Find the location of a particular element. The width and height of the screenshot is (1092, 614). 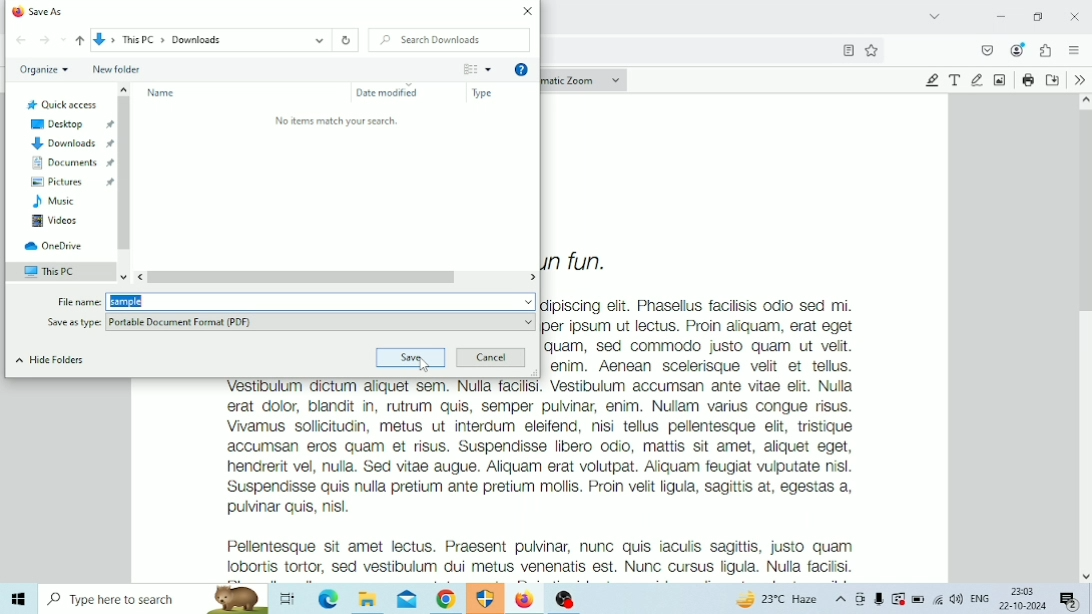

Type is located at coordinates (497, 93).